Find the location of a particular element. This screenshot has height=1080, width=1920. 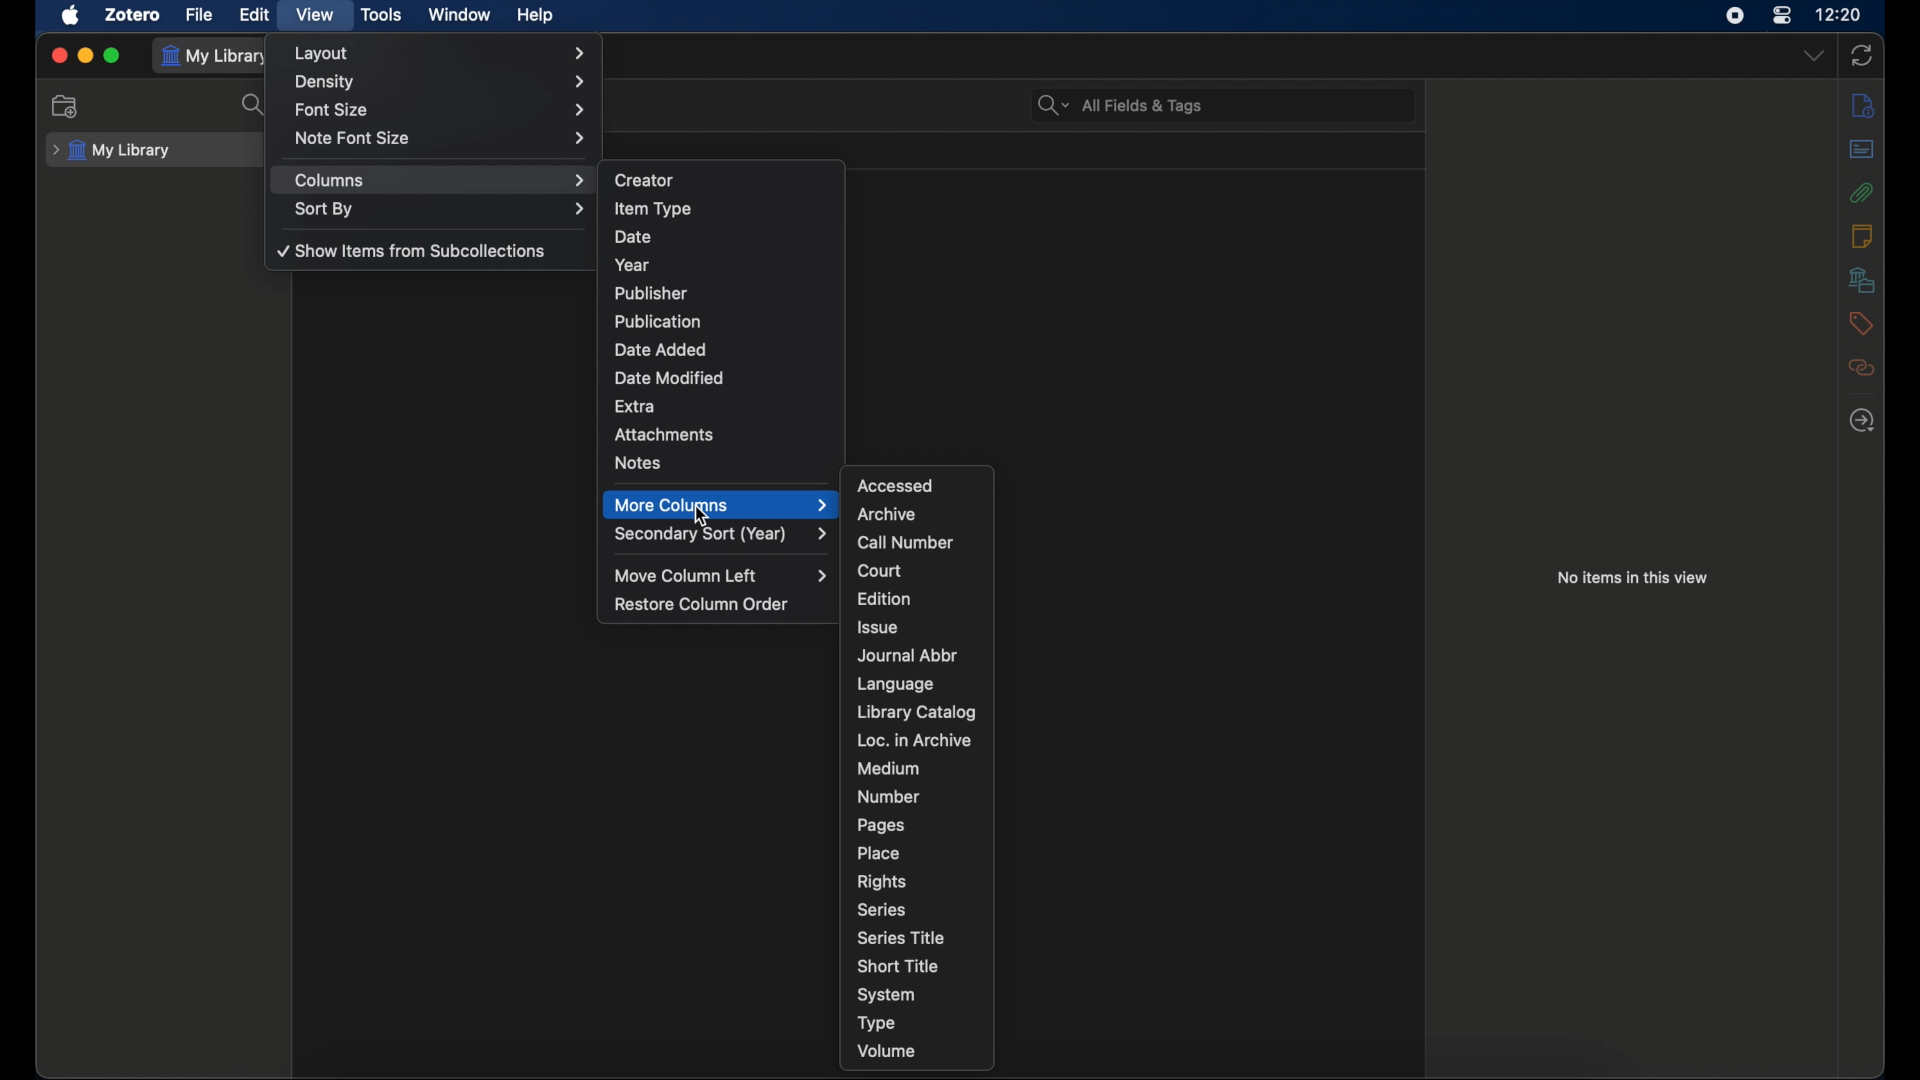

notes is located at coordinates (637, 463).